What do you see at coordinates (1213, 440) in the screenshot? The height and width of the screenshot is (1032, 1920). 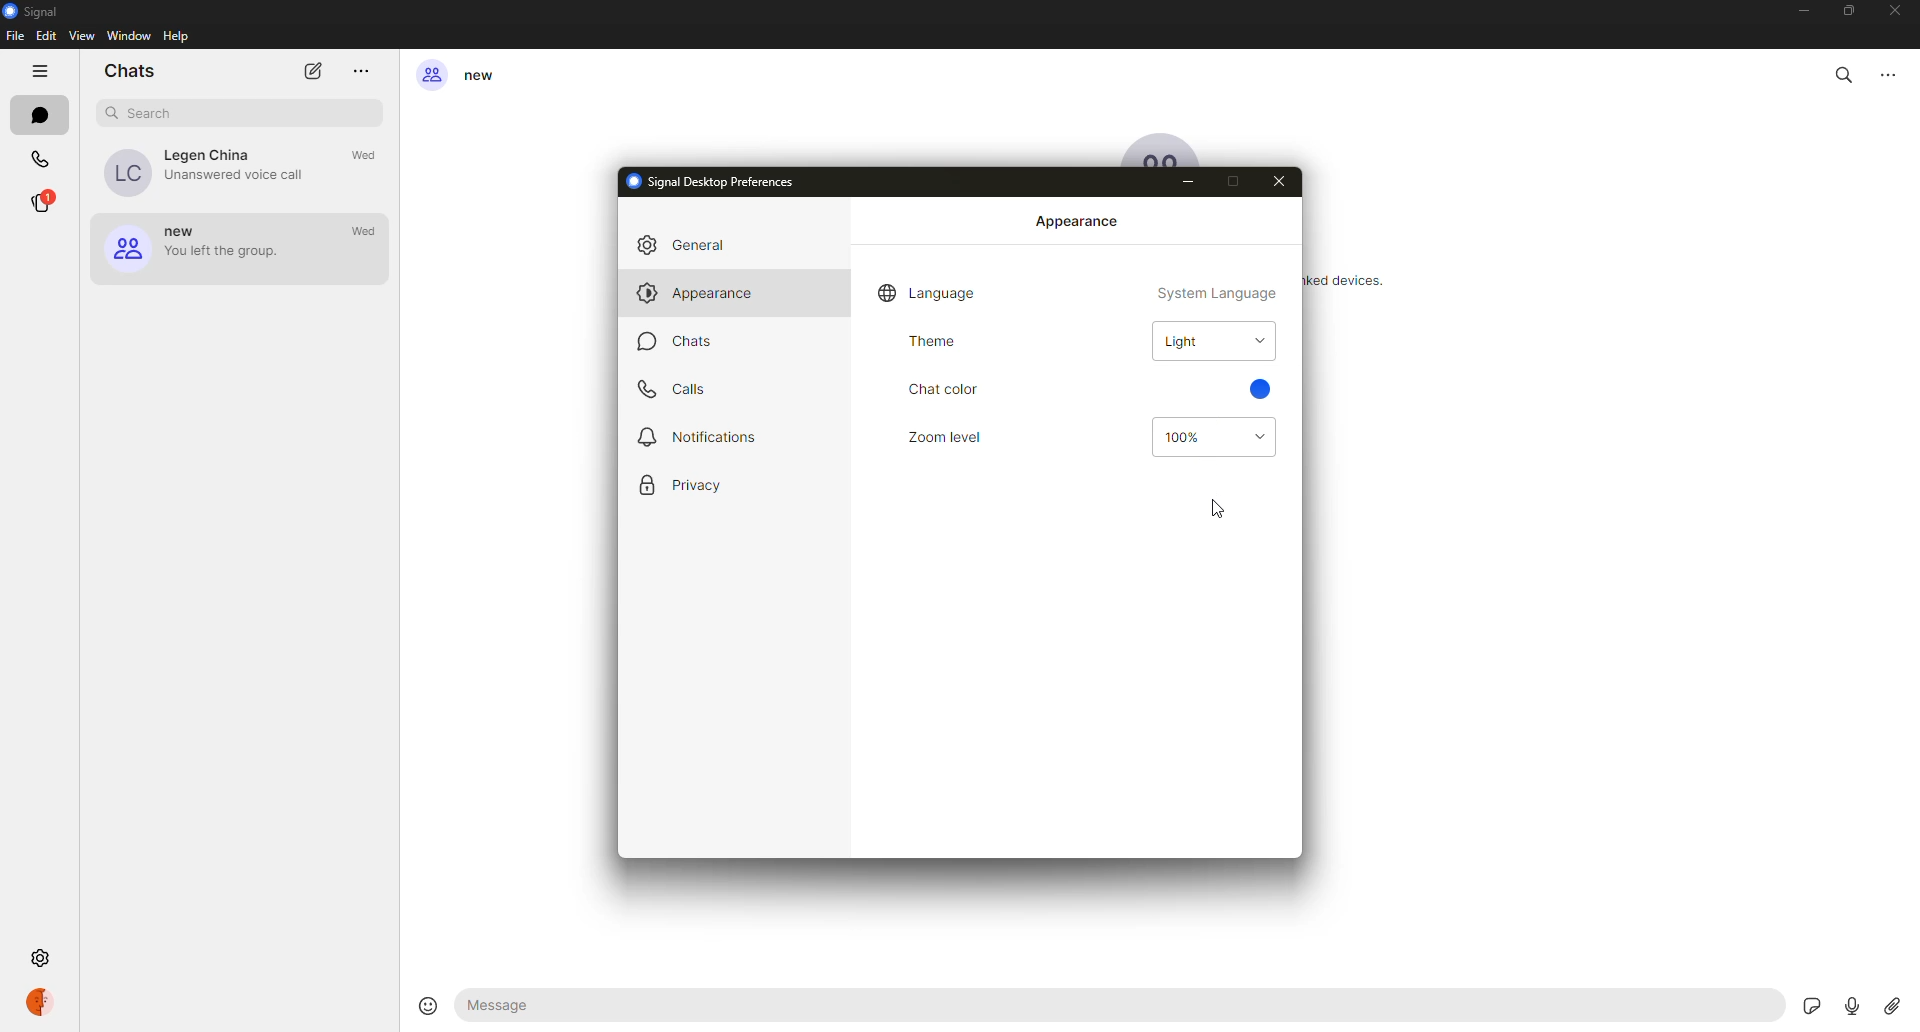 I see `100%` at bounding box center [1213, 440].